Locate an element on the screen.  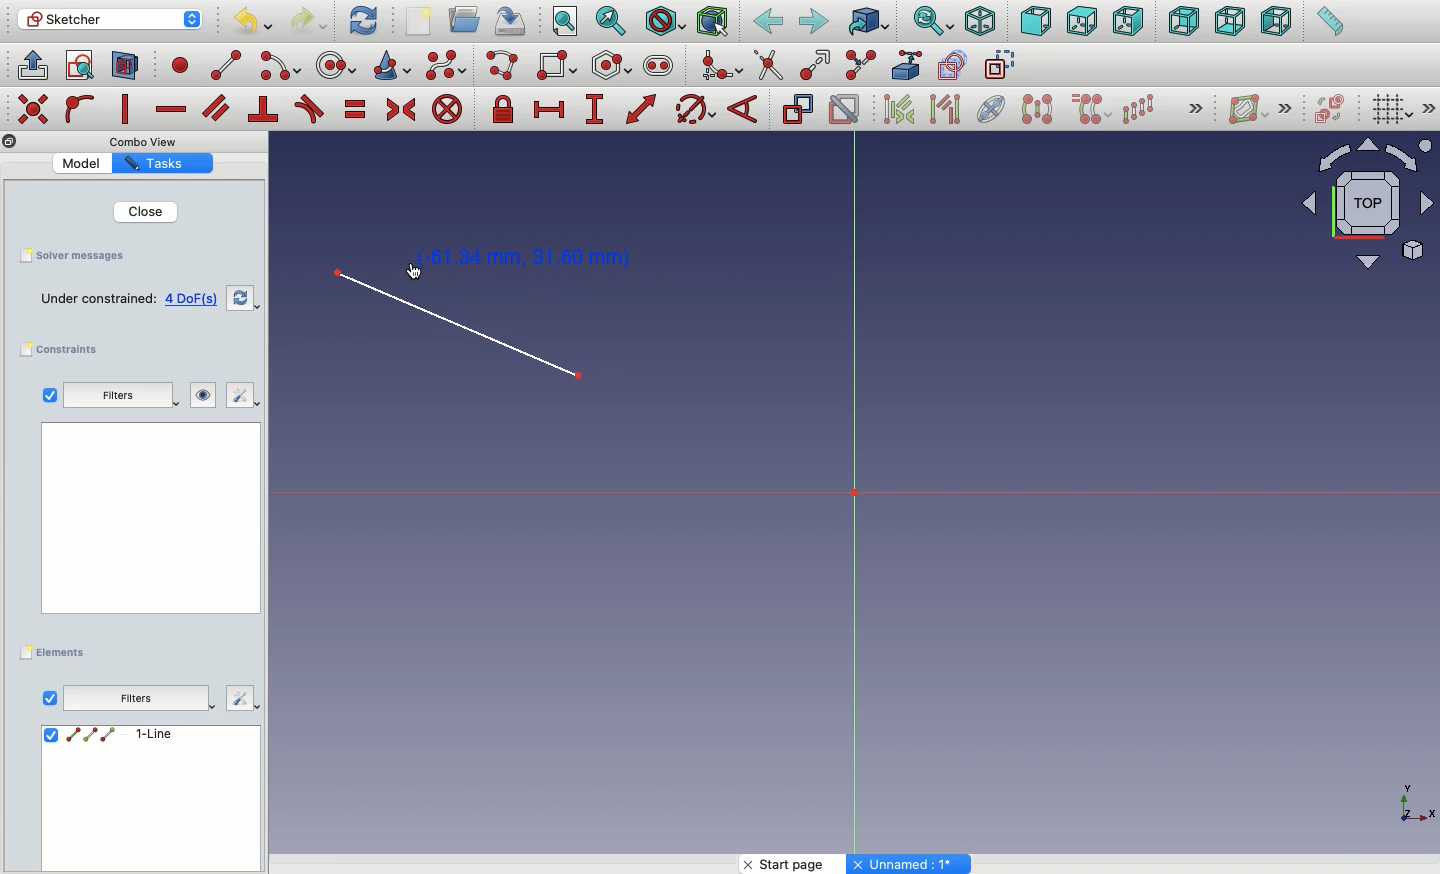
Save is located at coordinates (515, 21).